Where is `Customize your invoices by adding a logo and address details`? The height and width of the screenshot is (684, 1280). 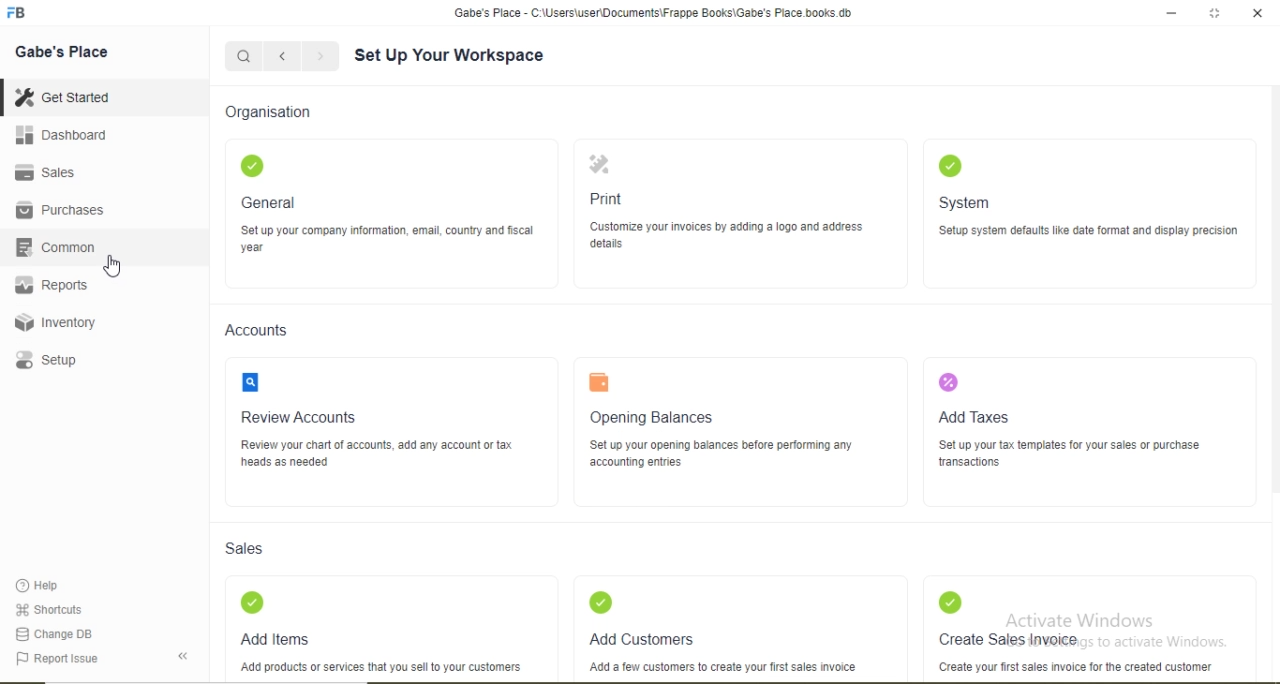
Customize your invoices by adding a logo and address details is located at coordinates (729, 236).